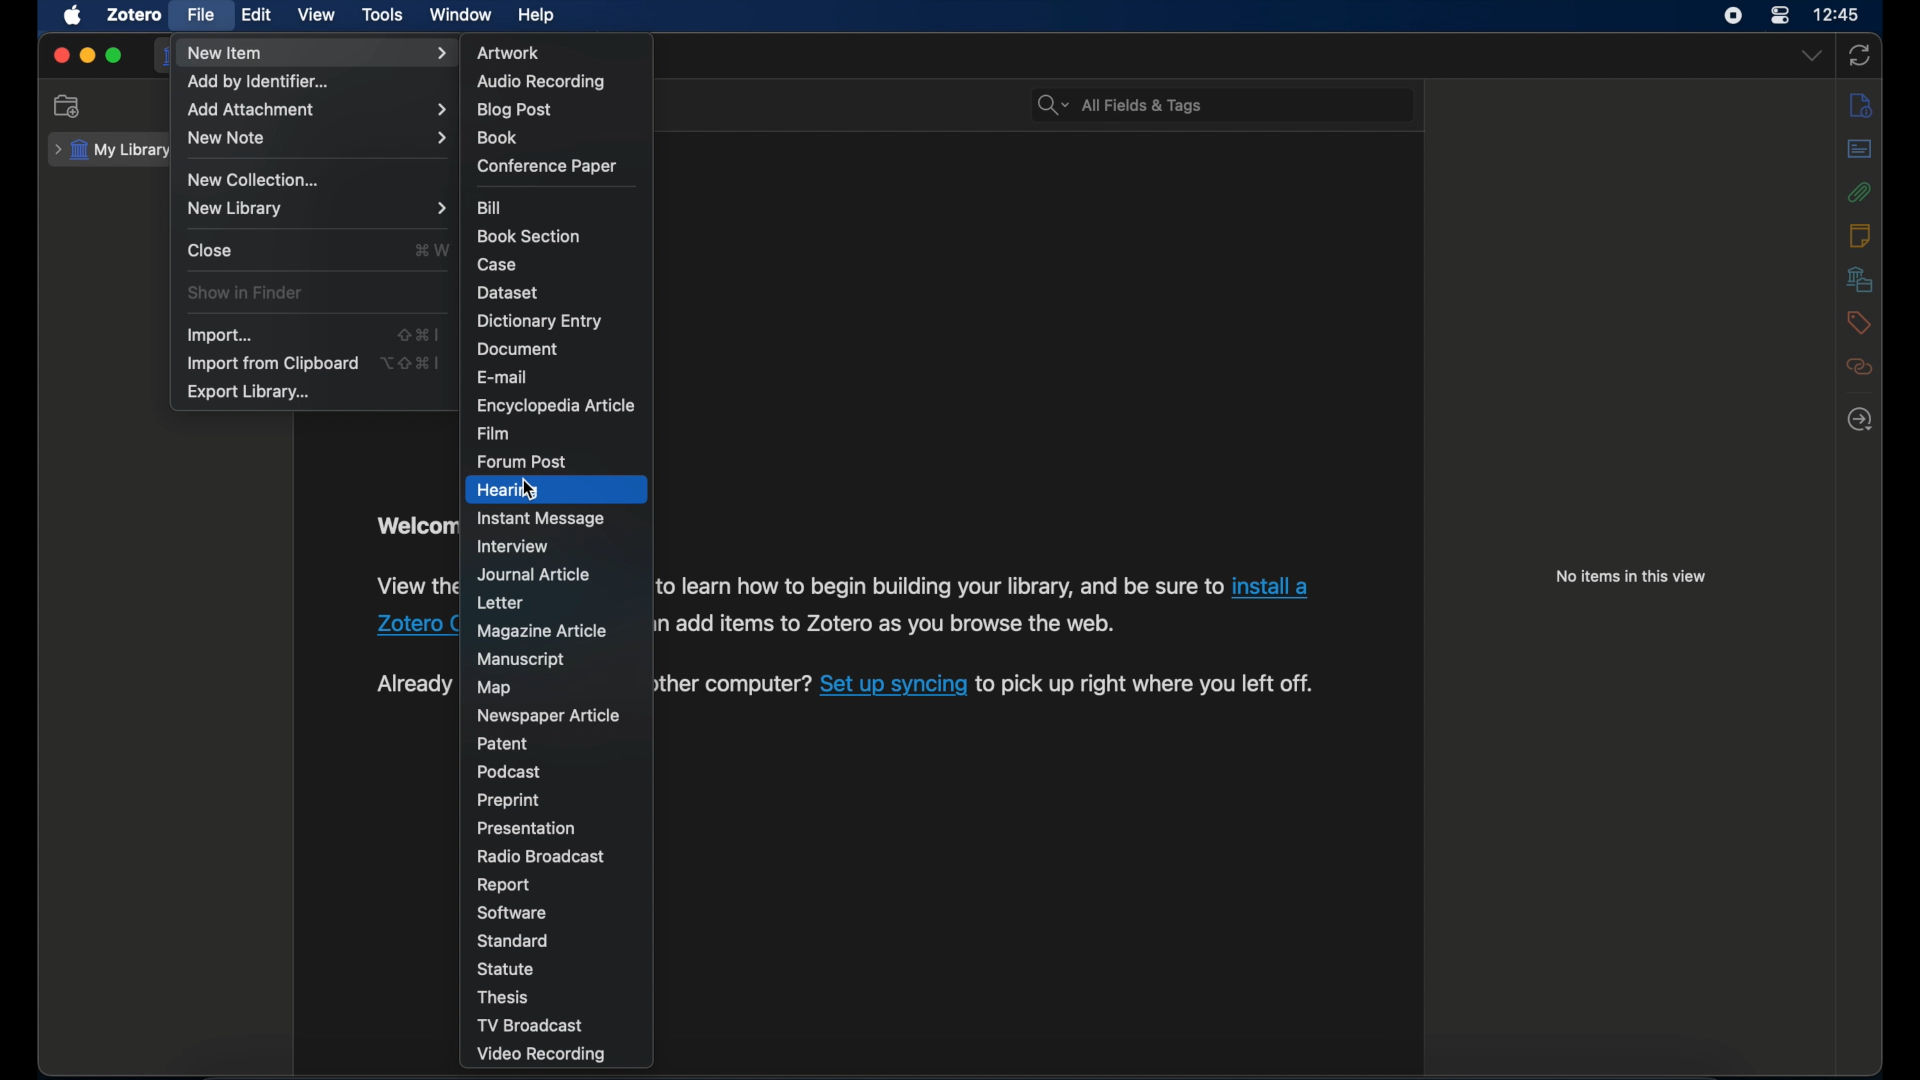  I want to click on info, so click(1862, 106).